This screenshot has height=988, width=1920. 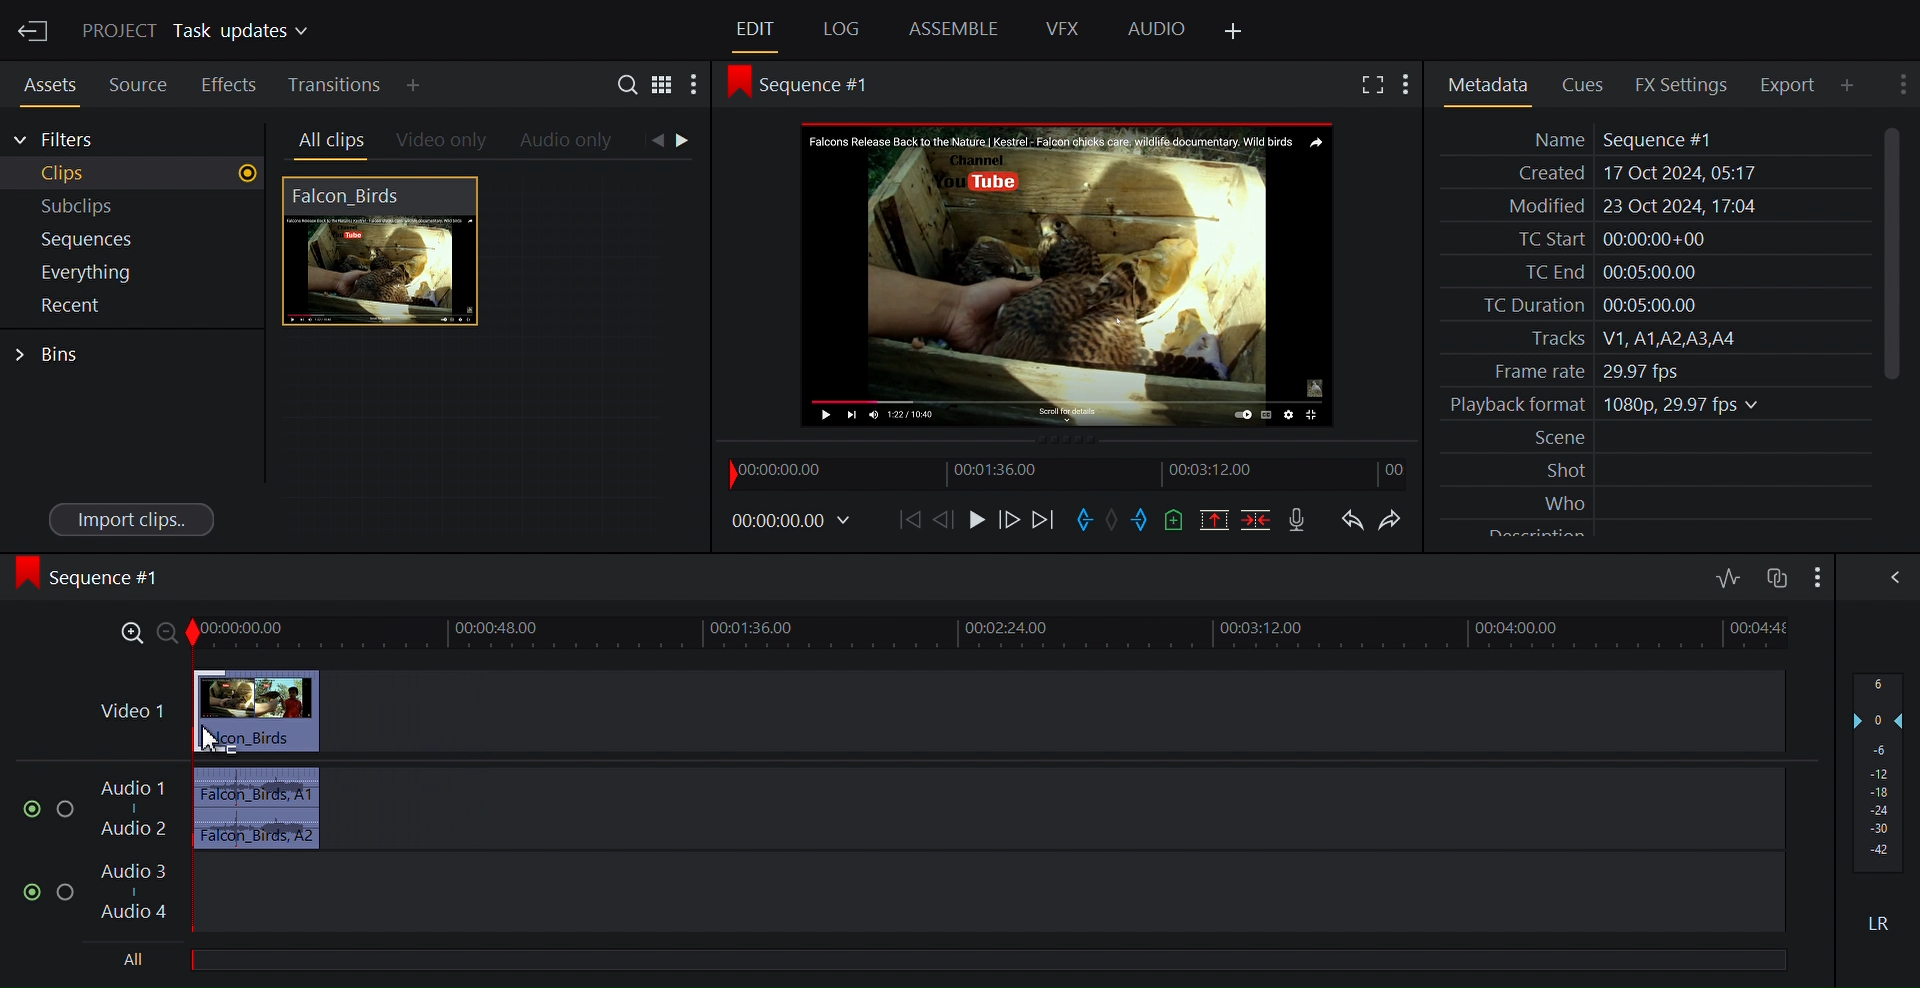 I want to click on TC Start, so click(x=1652, y=239).